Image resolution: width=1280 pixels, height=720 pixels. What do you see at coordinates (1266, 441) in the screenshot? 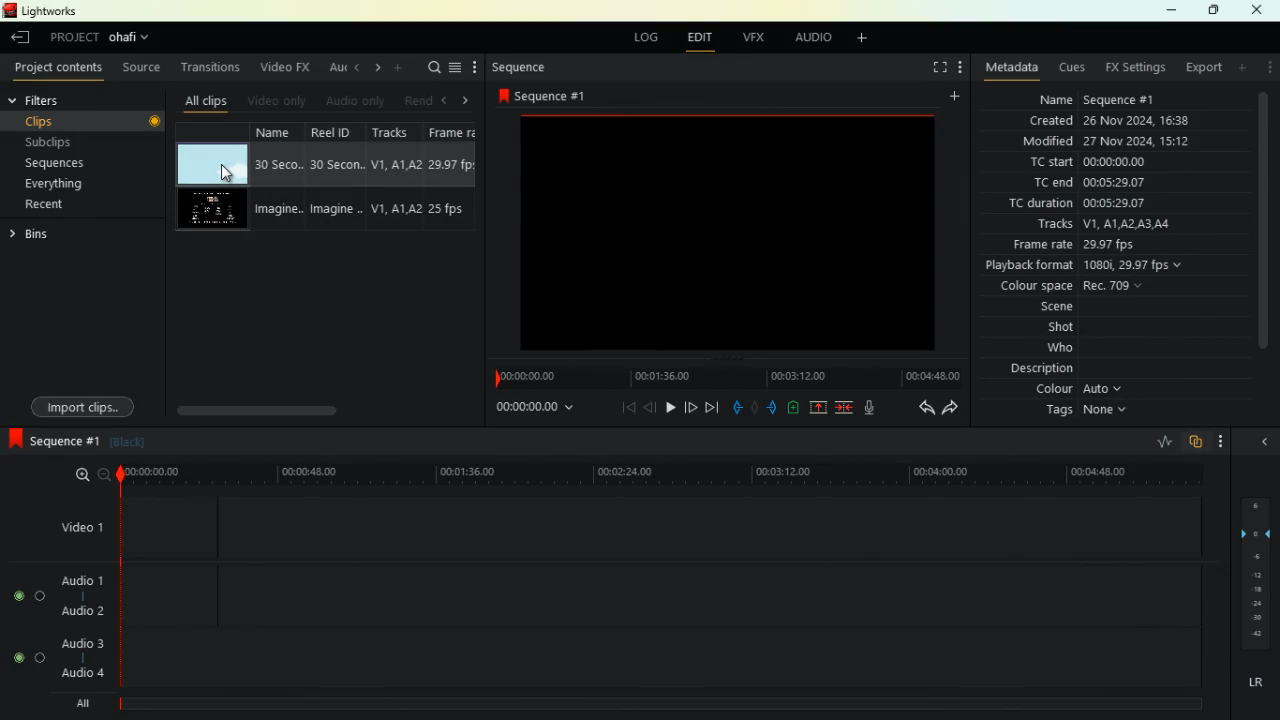
I see `close` at bounding box center [1266, 441].